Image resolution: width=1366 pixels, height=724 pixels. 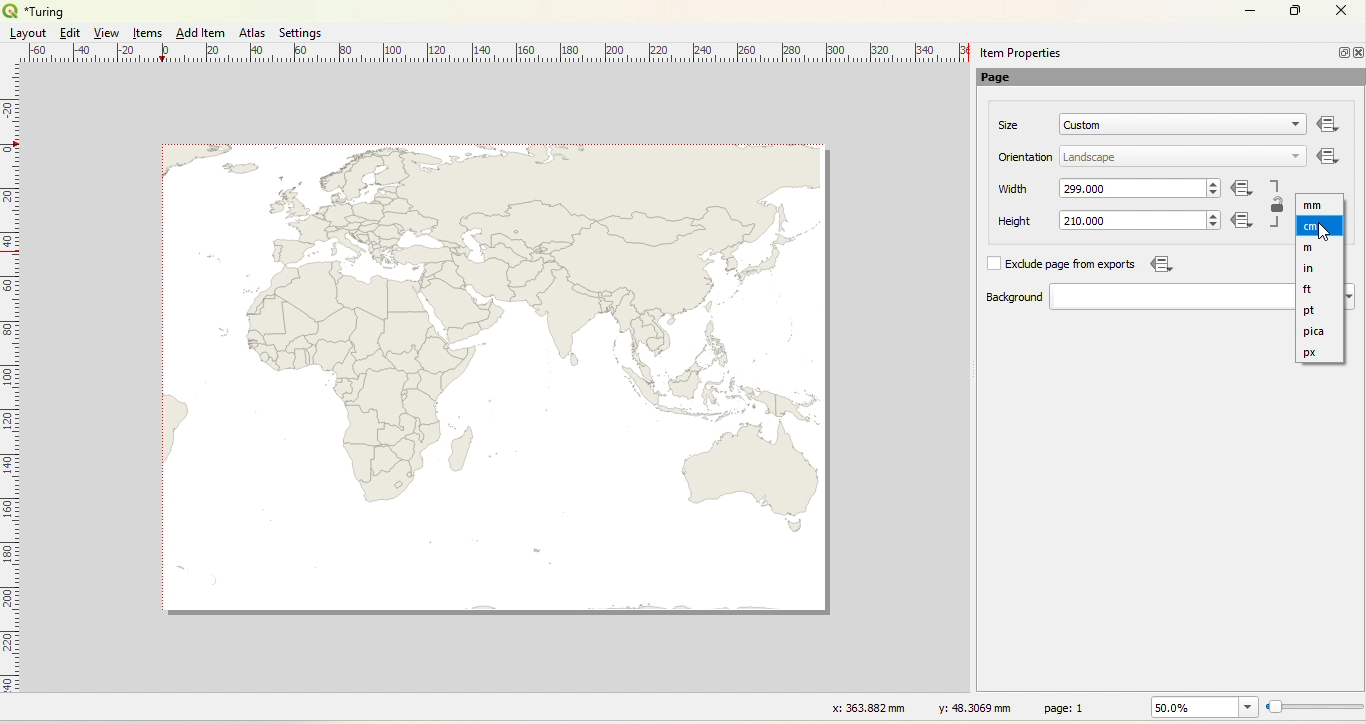 I want to click on height, so click(x=1016, y=223).